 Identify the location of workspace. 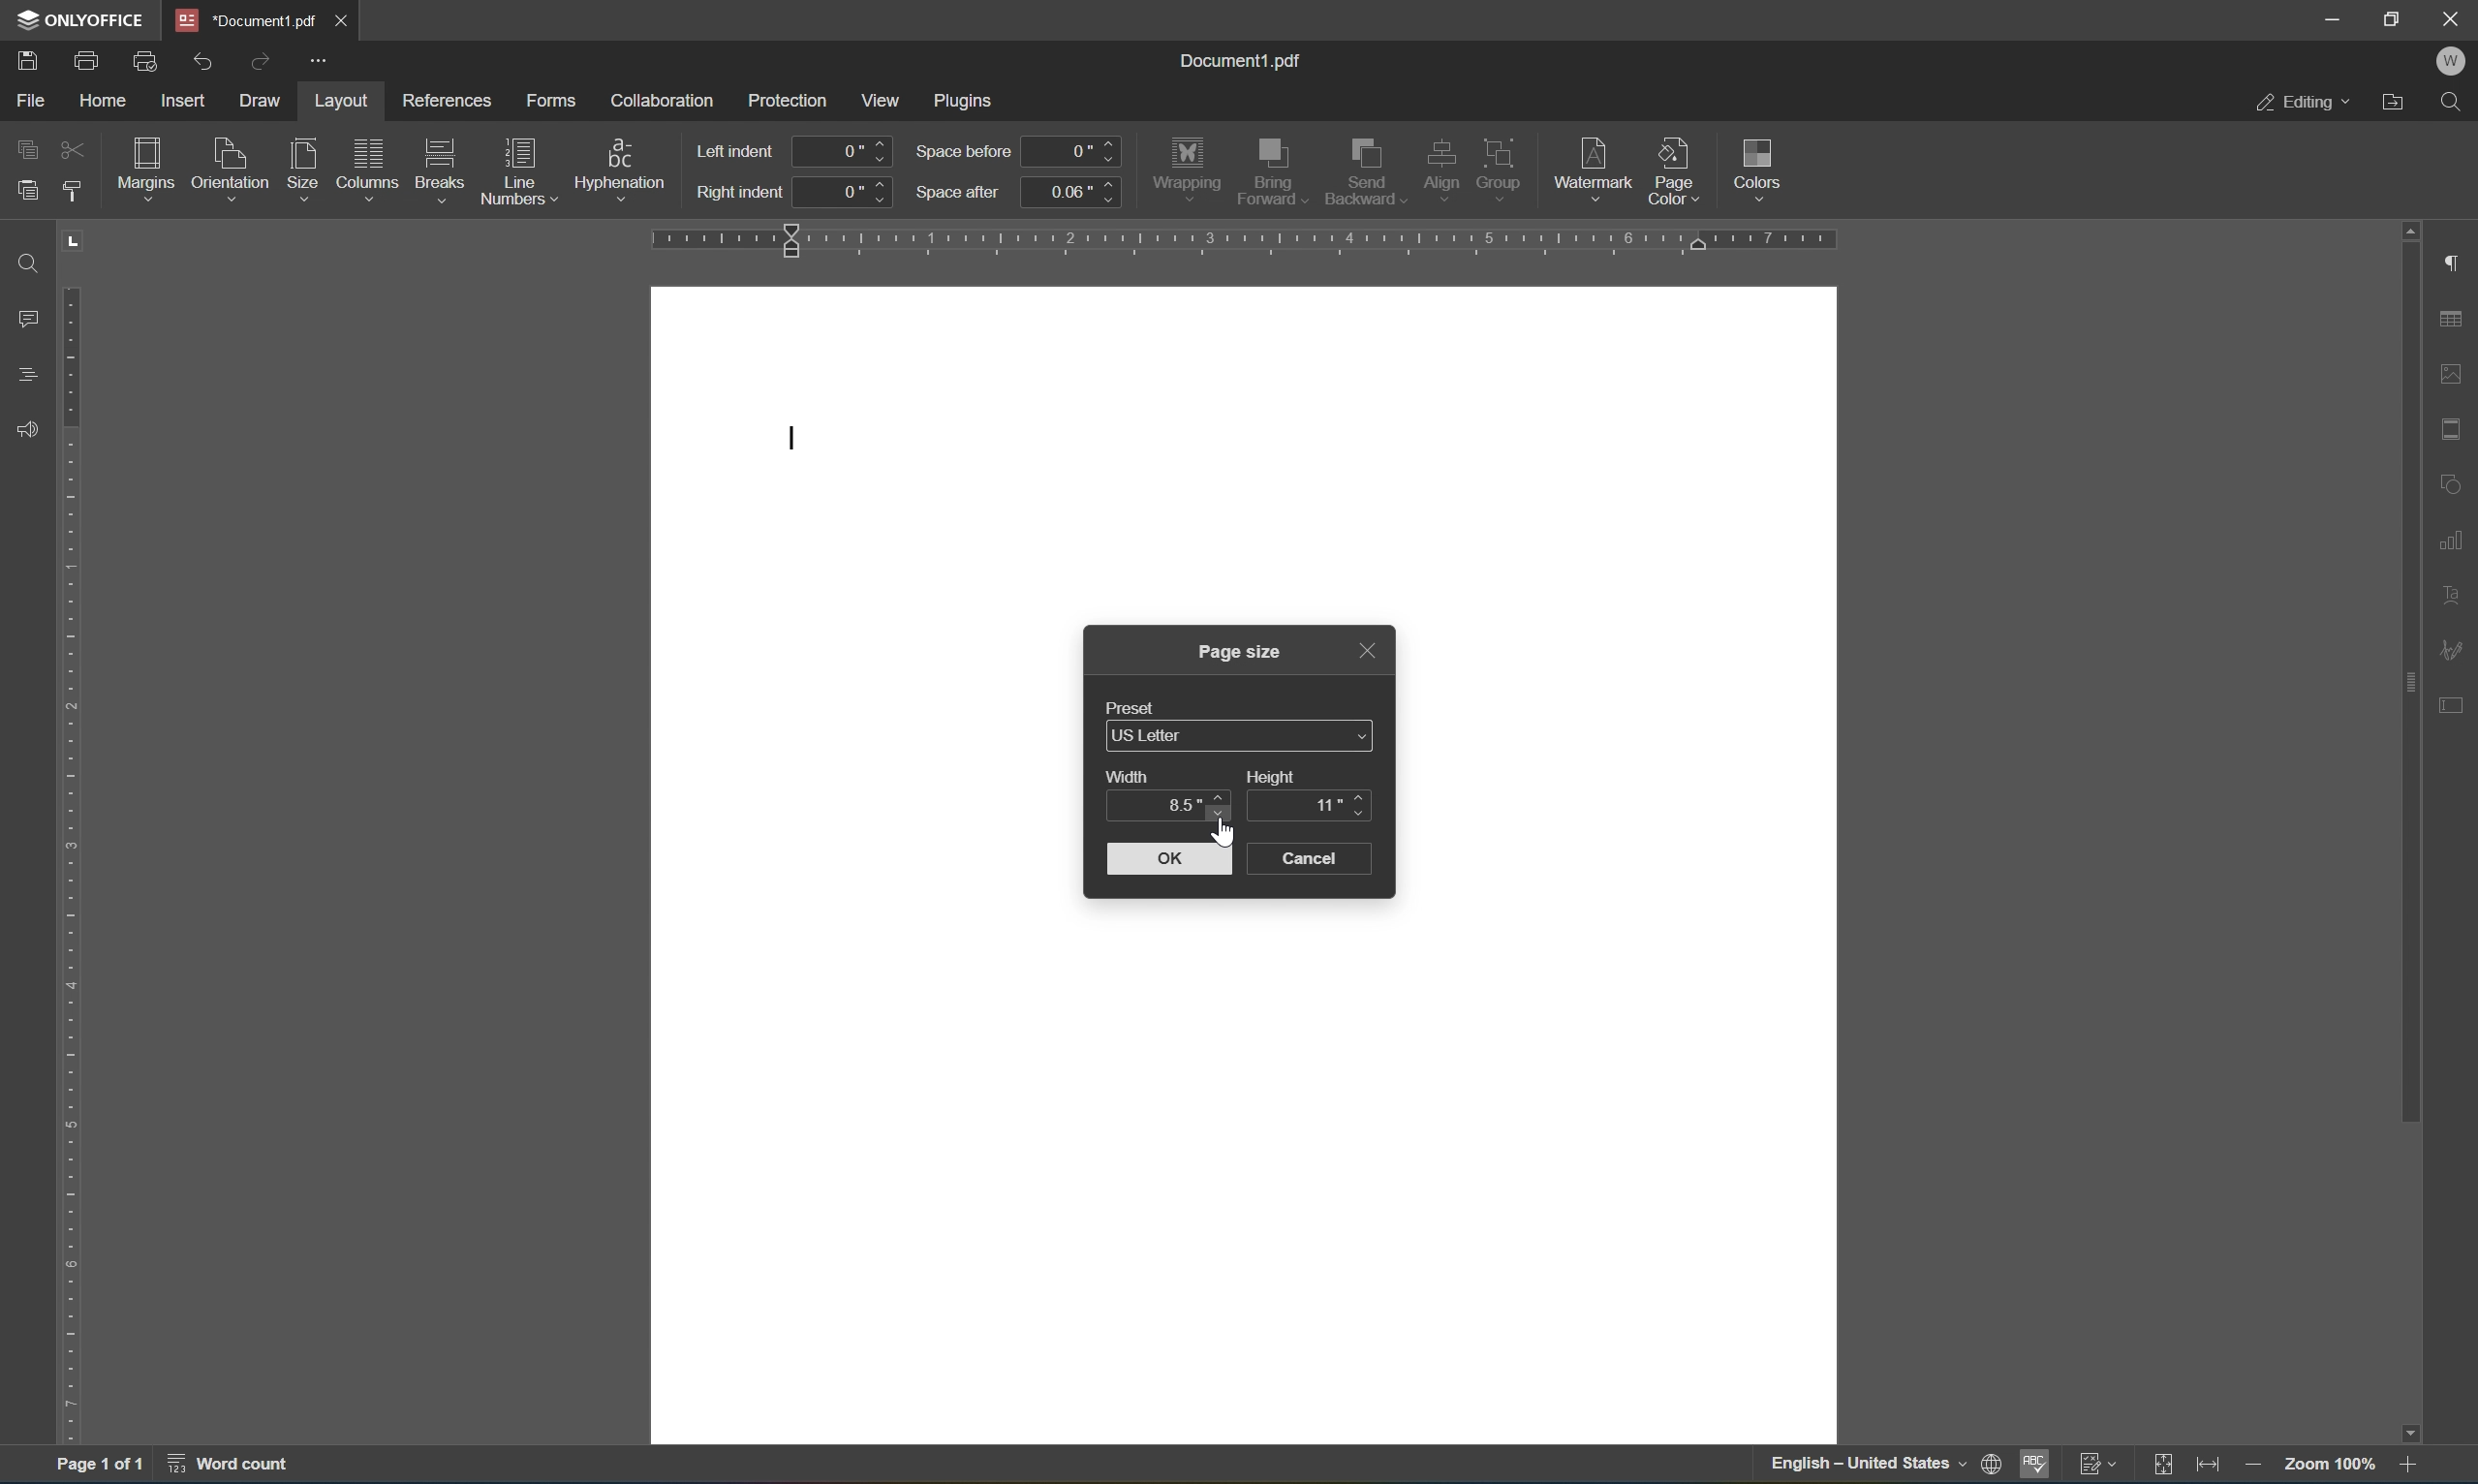
(1246, 1179).